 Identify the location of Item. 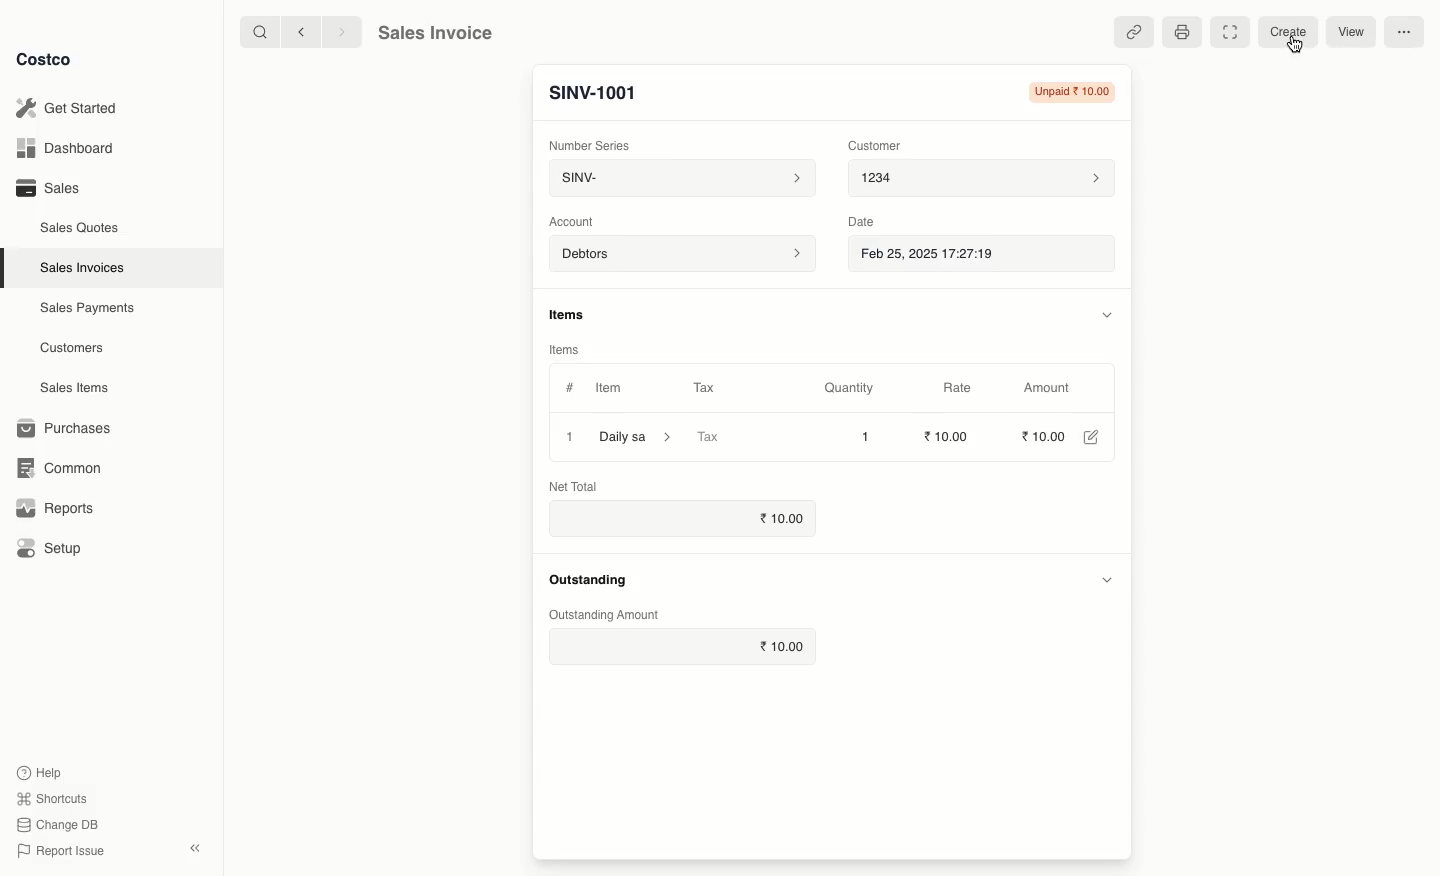
(611, 388).